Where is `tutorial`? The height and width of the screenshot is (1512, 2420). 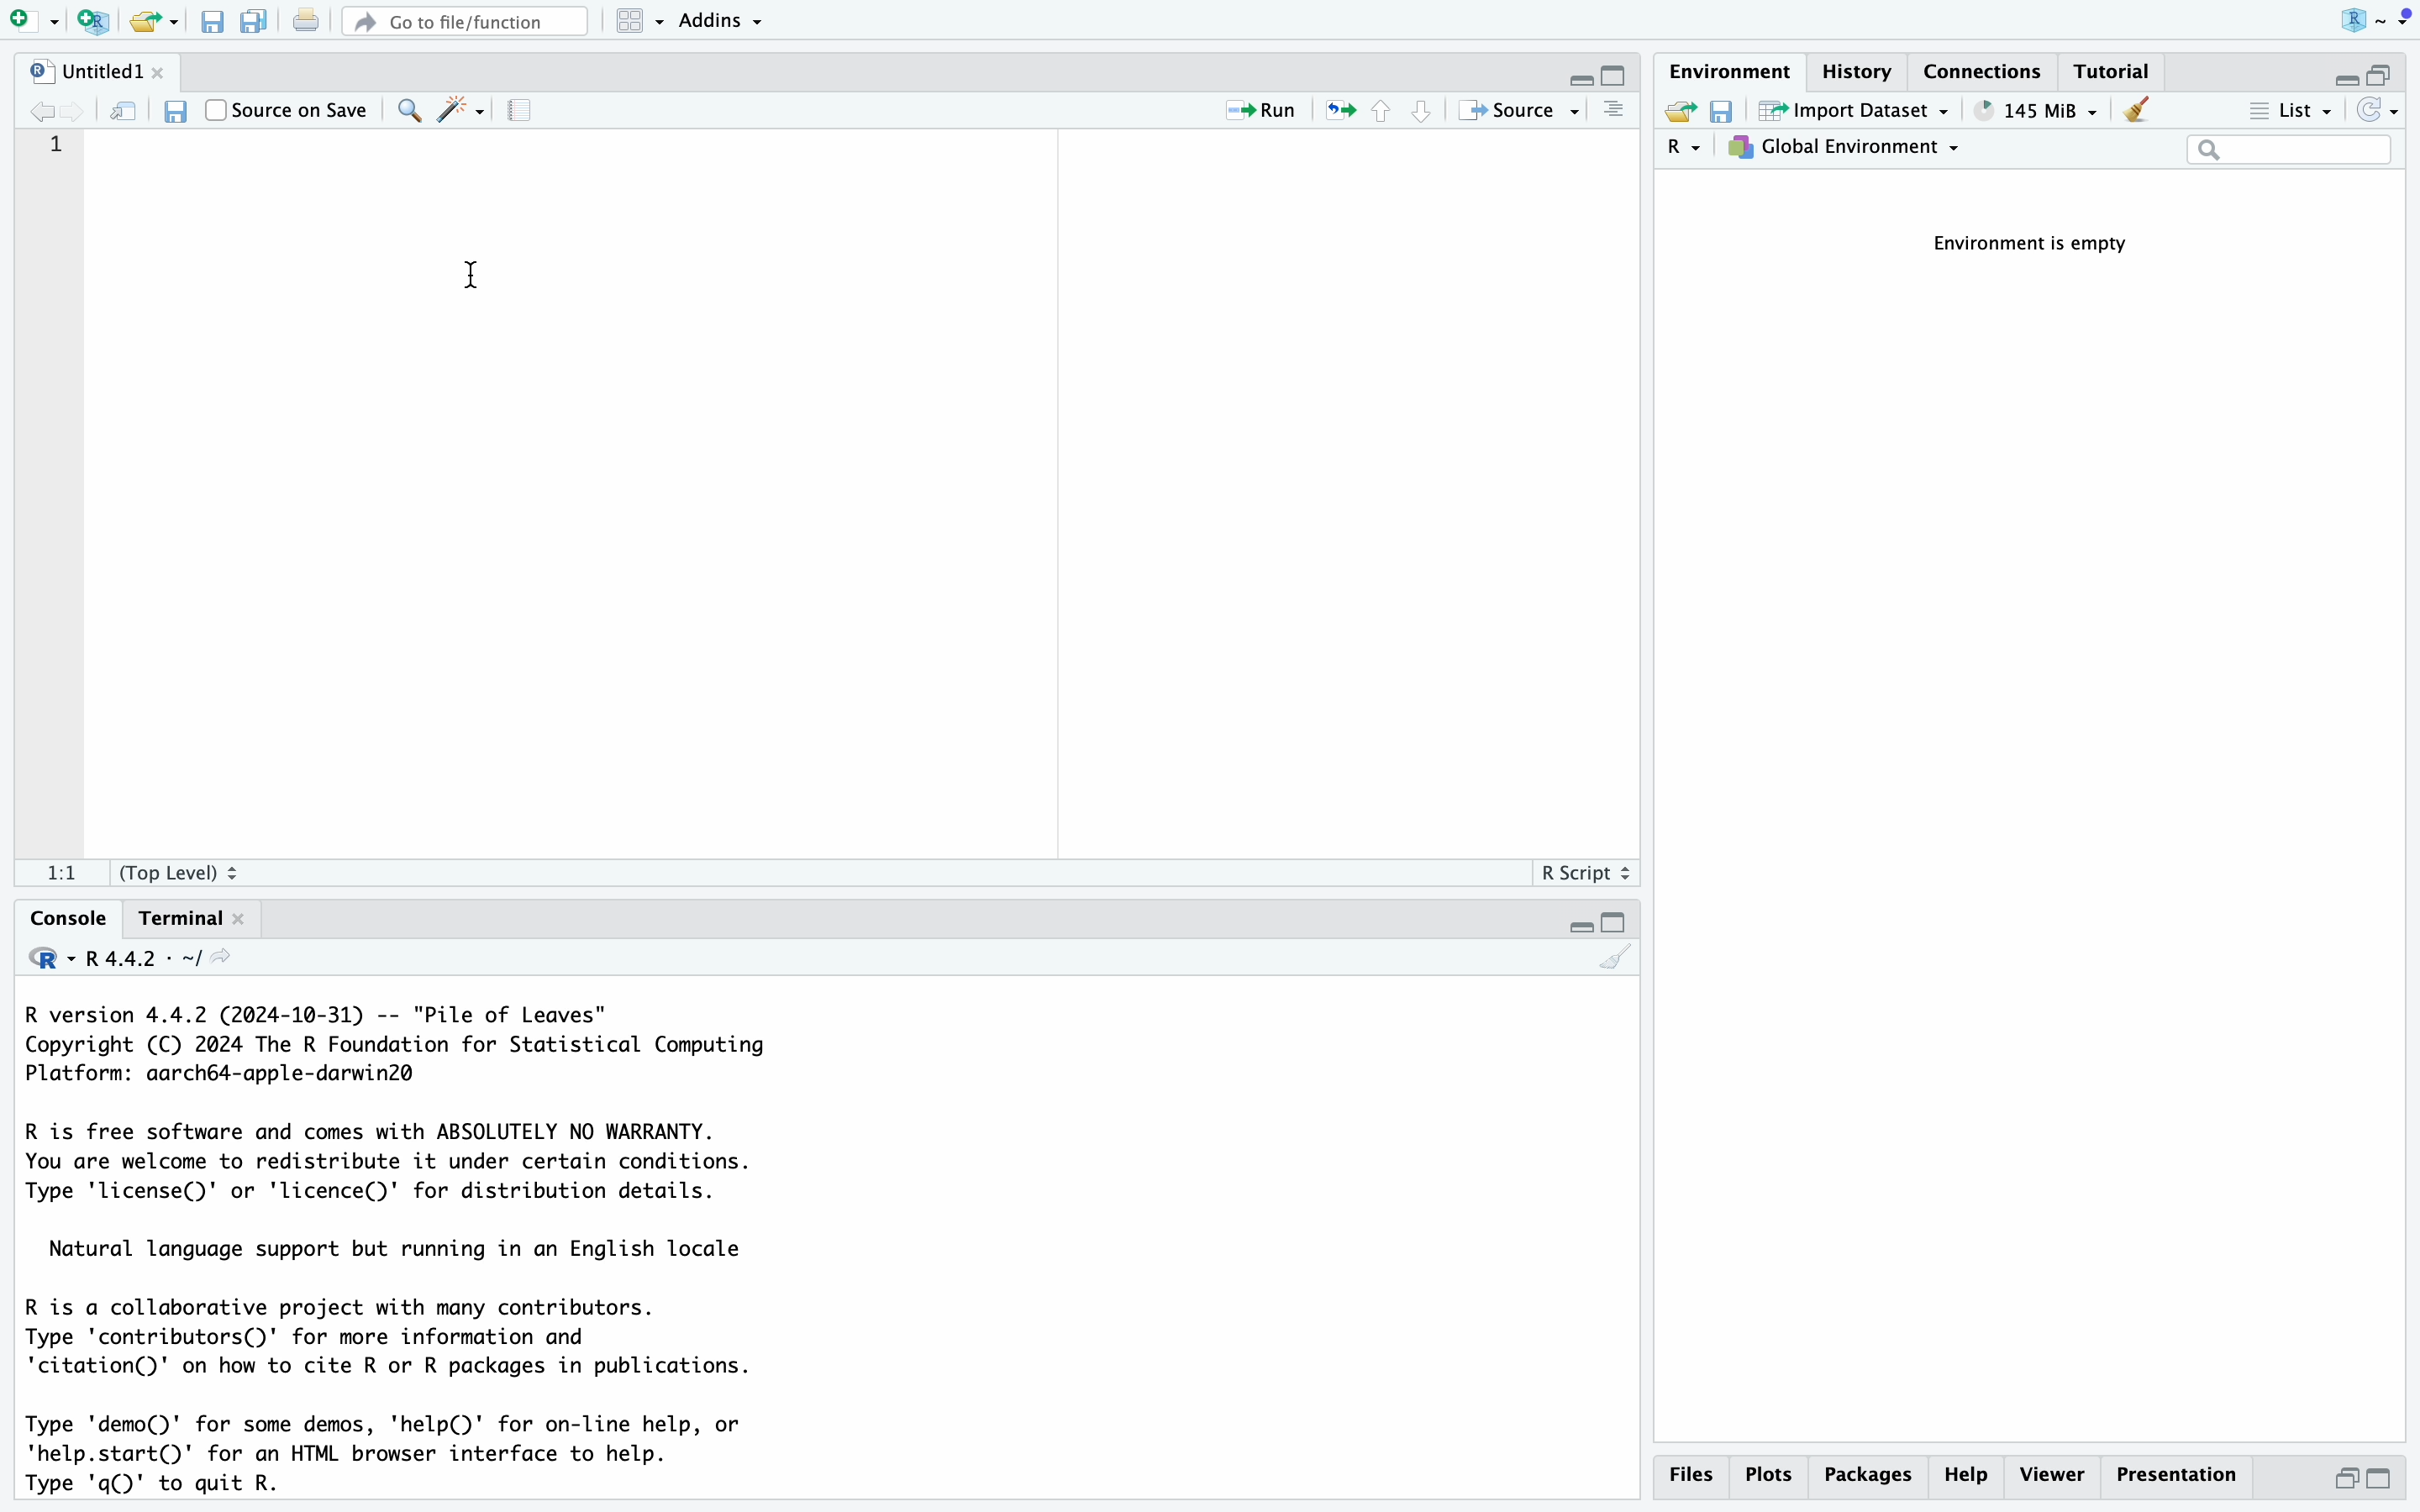 tutorial is located at coordinates (2117, 70).